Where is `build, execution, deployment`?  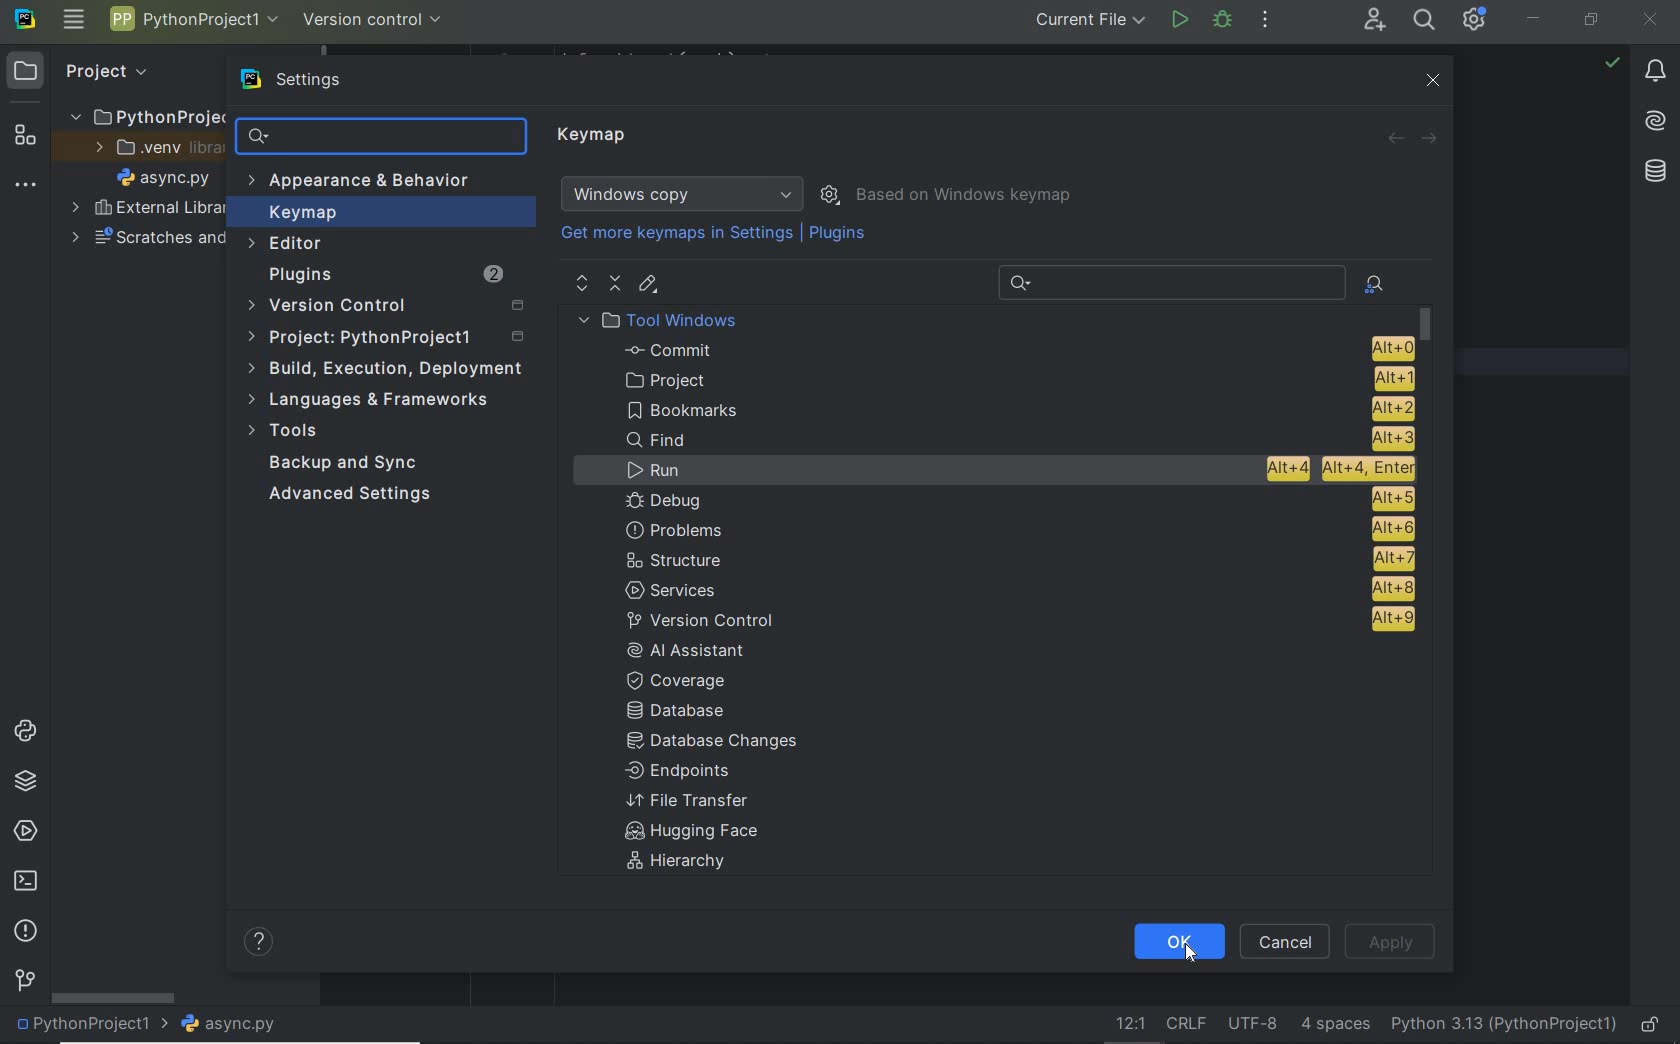
build, execution, deployment is located at coordinates (384, 369).